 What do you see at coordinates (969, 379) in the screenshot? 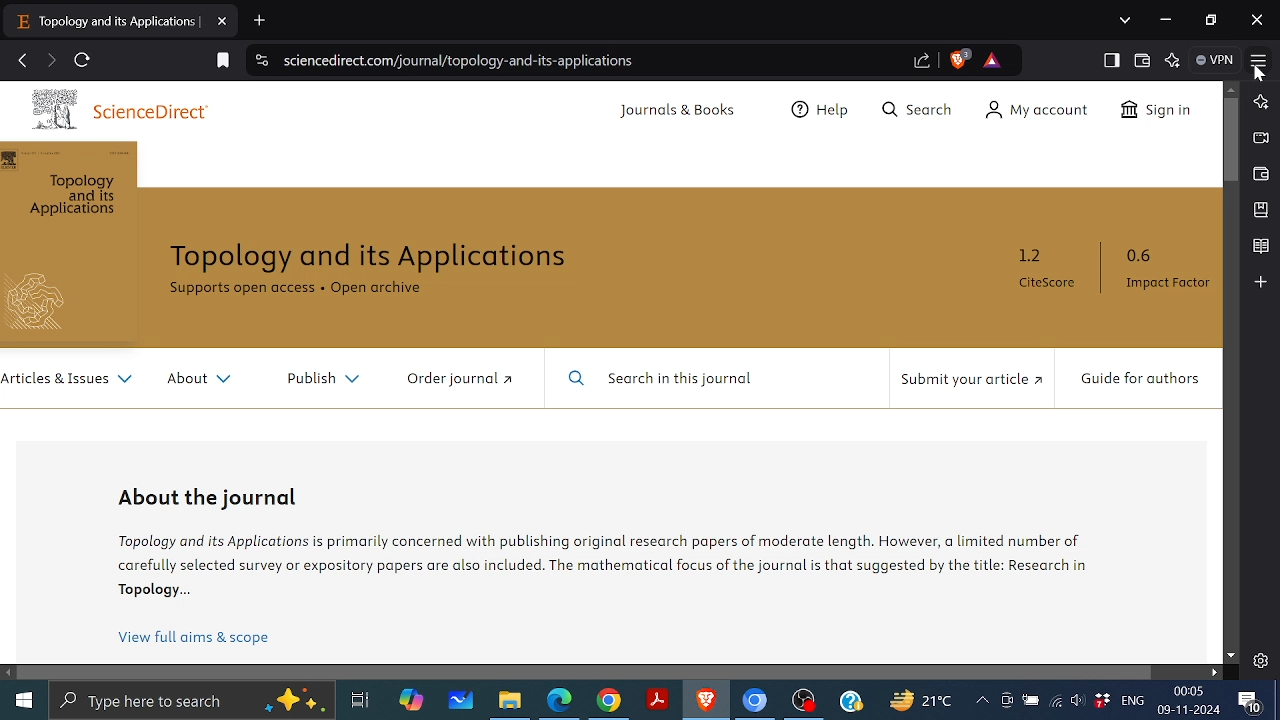
I see `Submit your article` at bounding box center [969, 379].